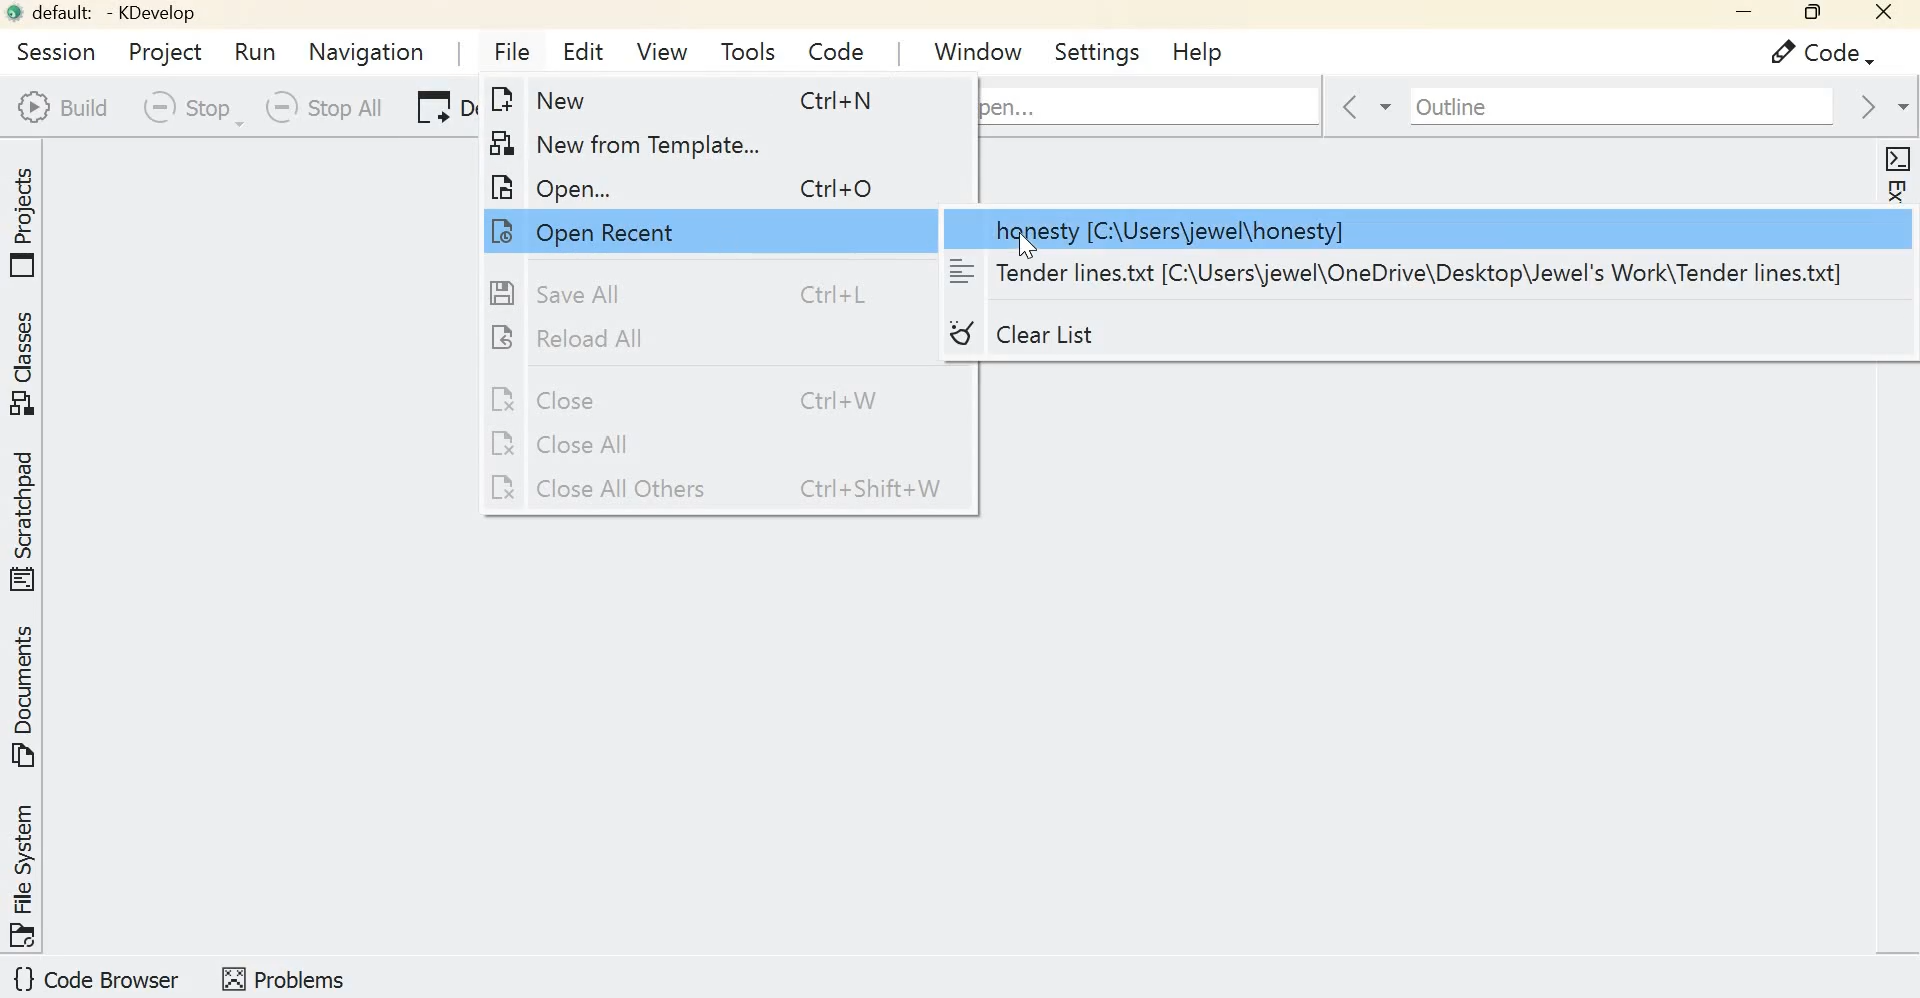  I want to click on Build Selection, so click(62, 107).